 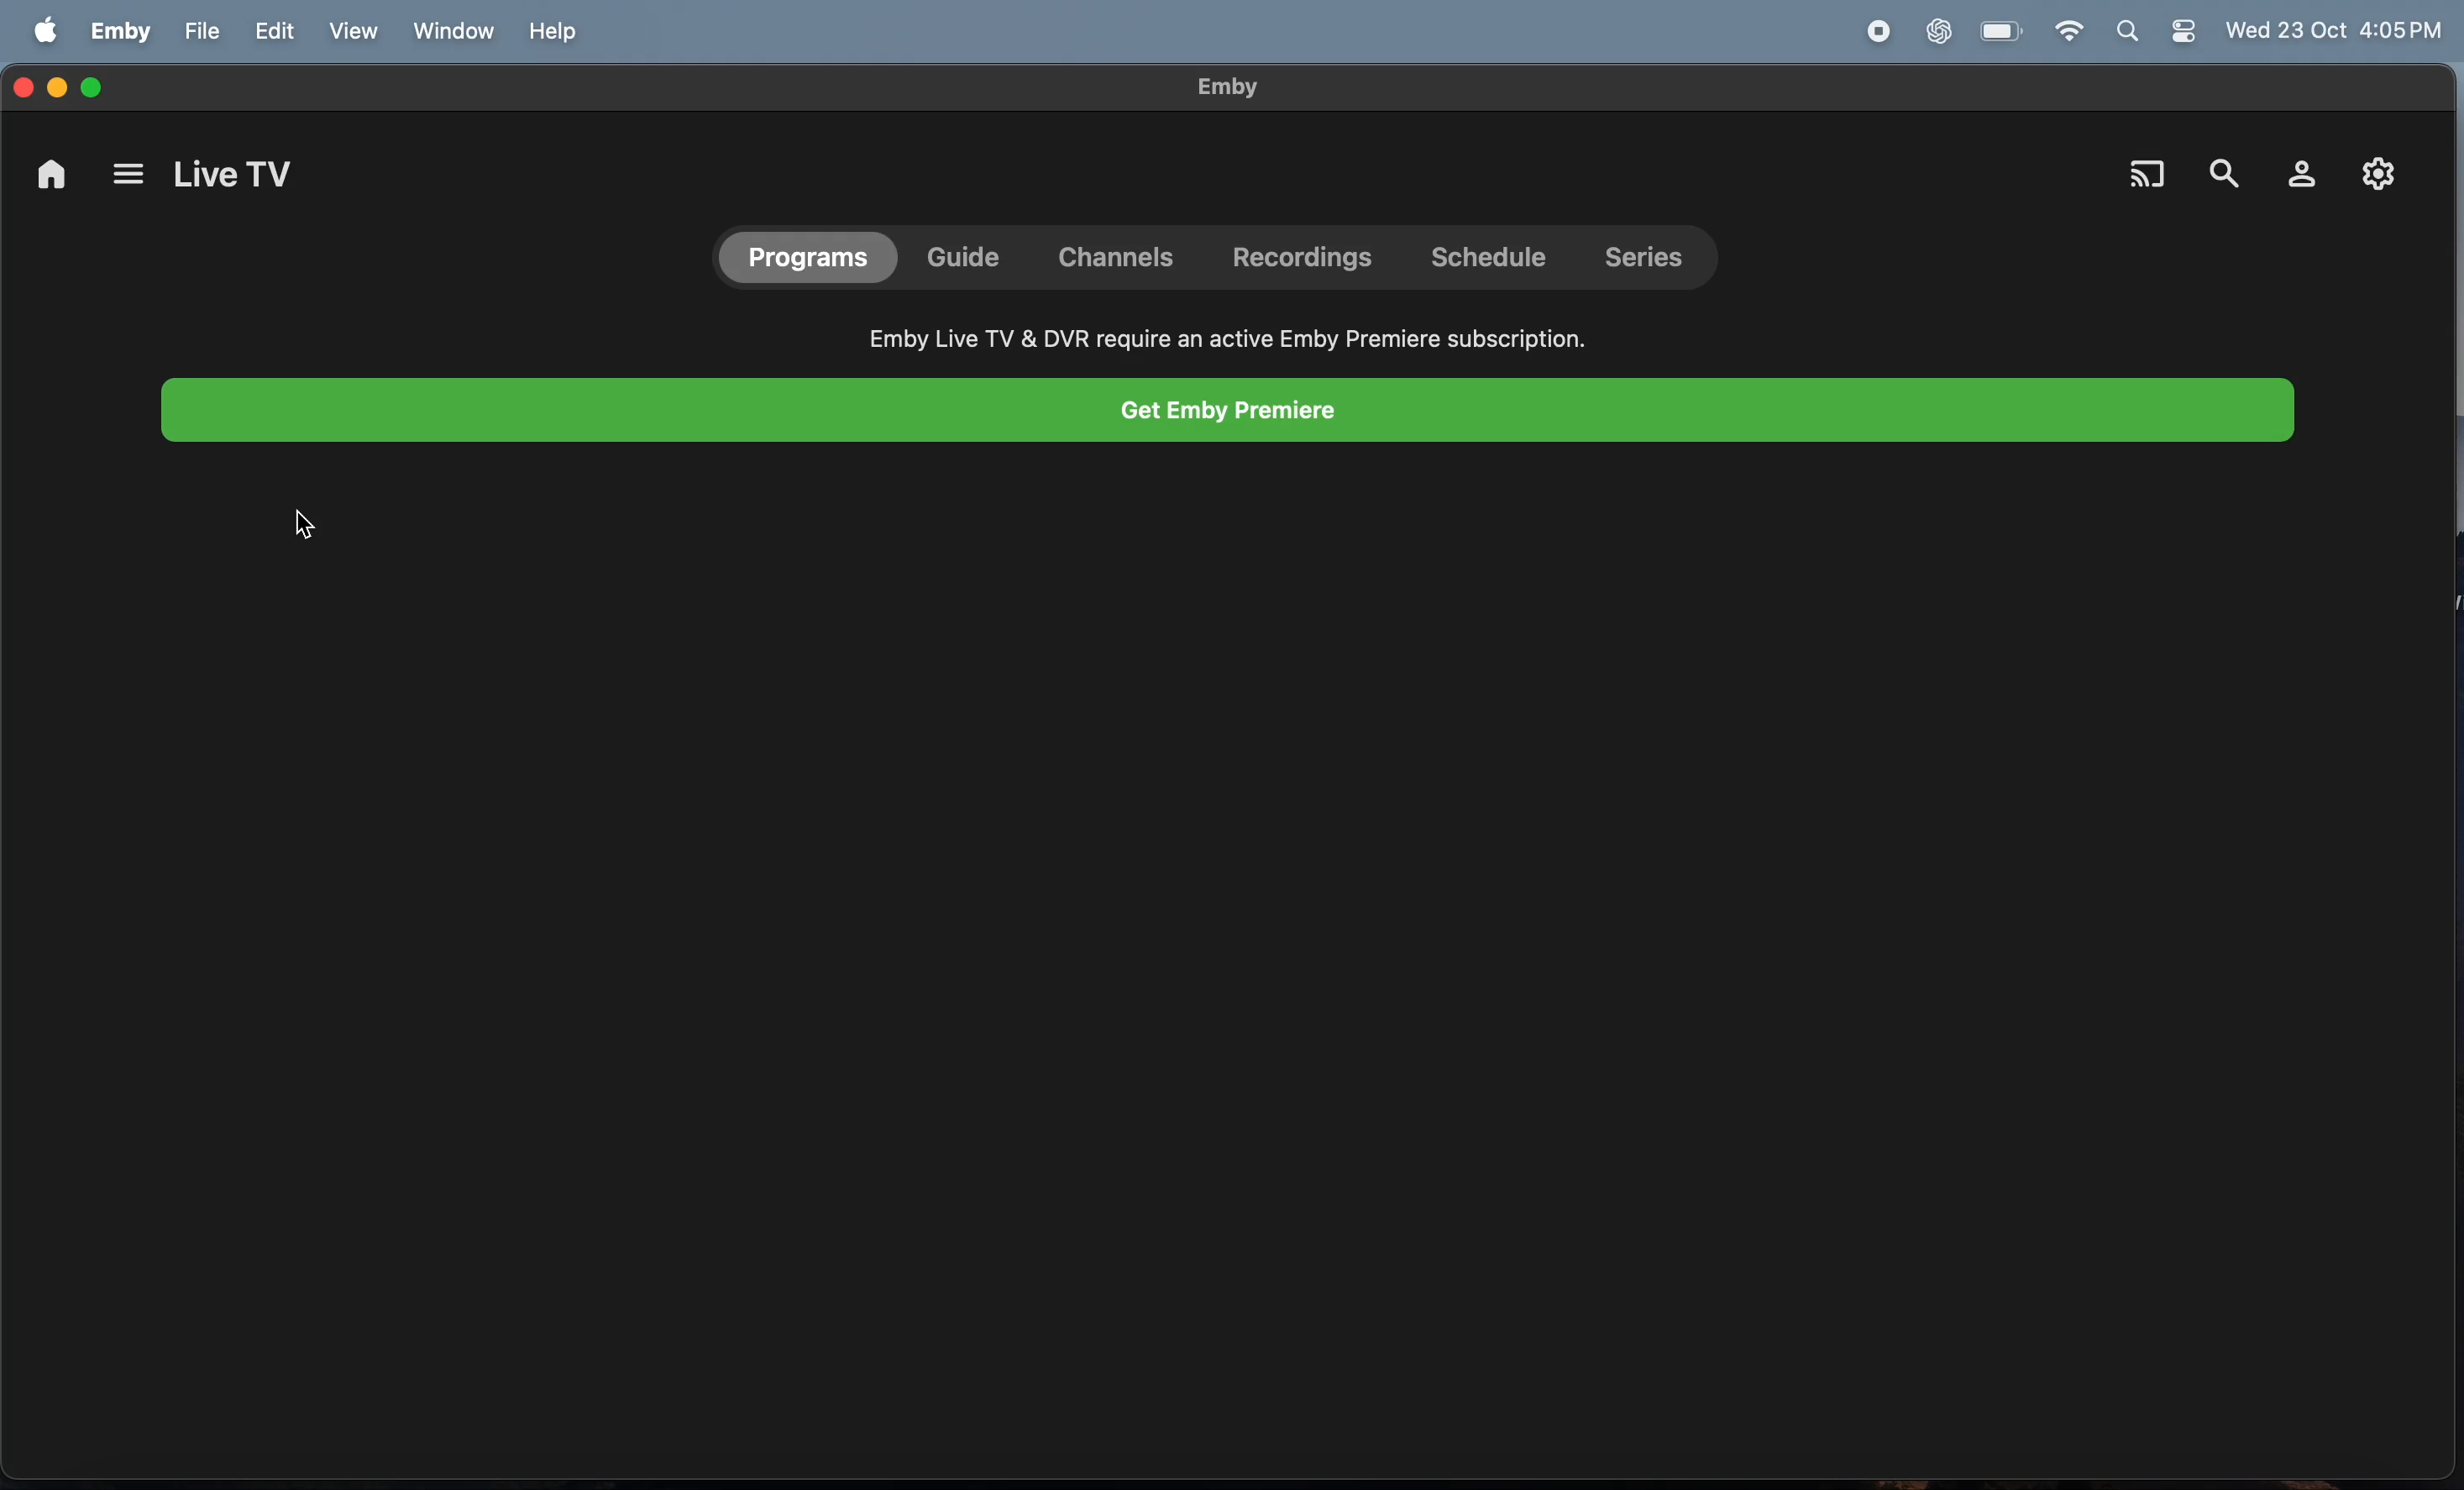 What do you see at coordinates (550, 31) in the screenshot?
I see `help` at bounding box center [550, 31].